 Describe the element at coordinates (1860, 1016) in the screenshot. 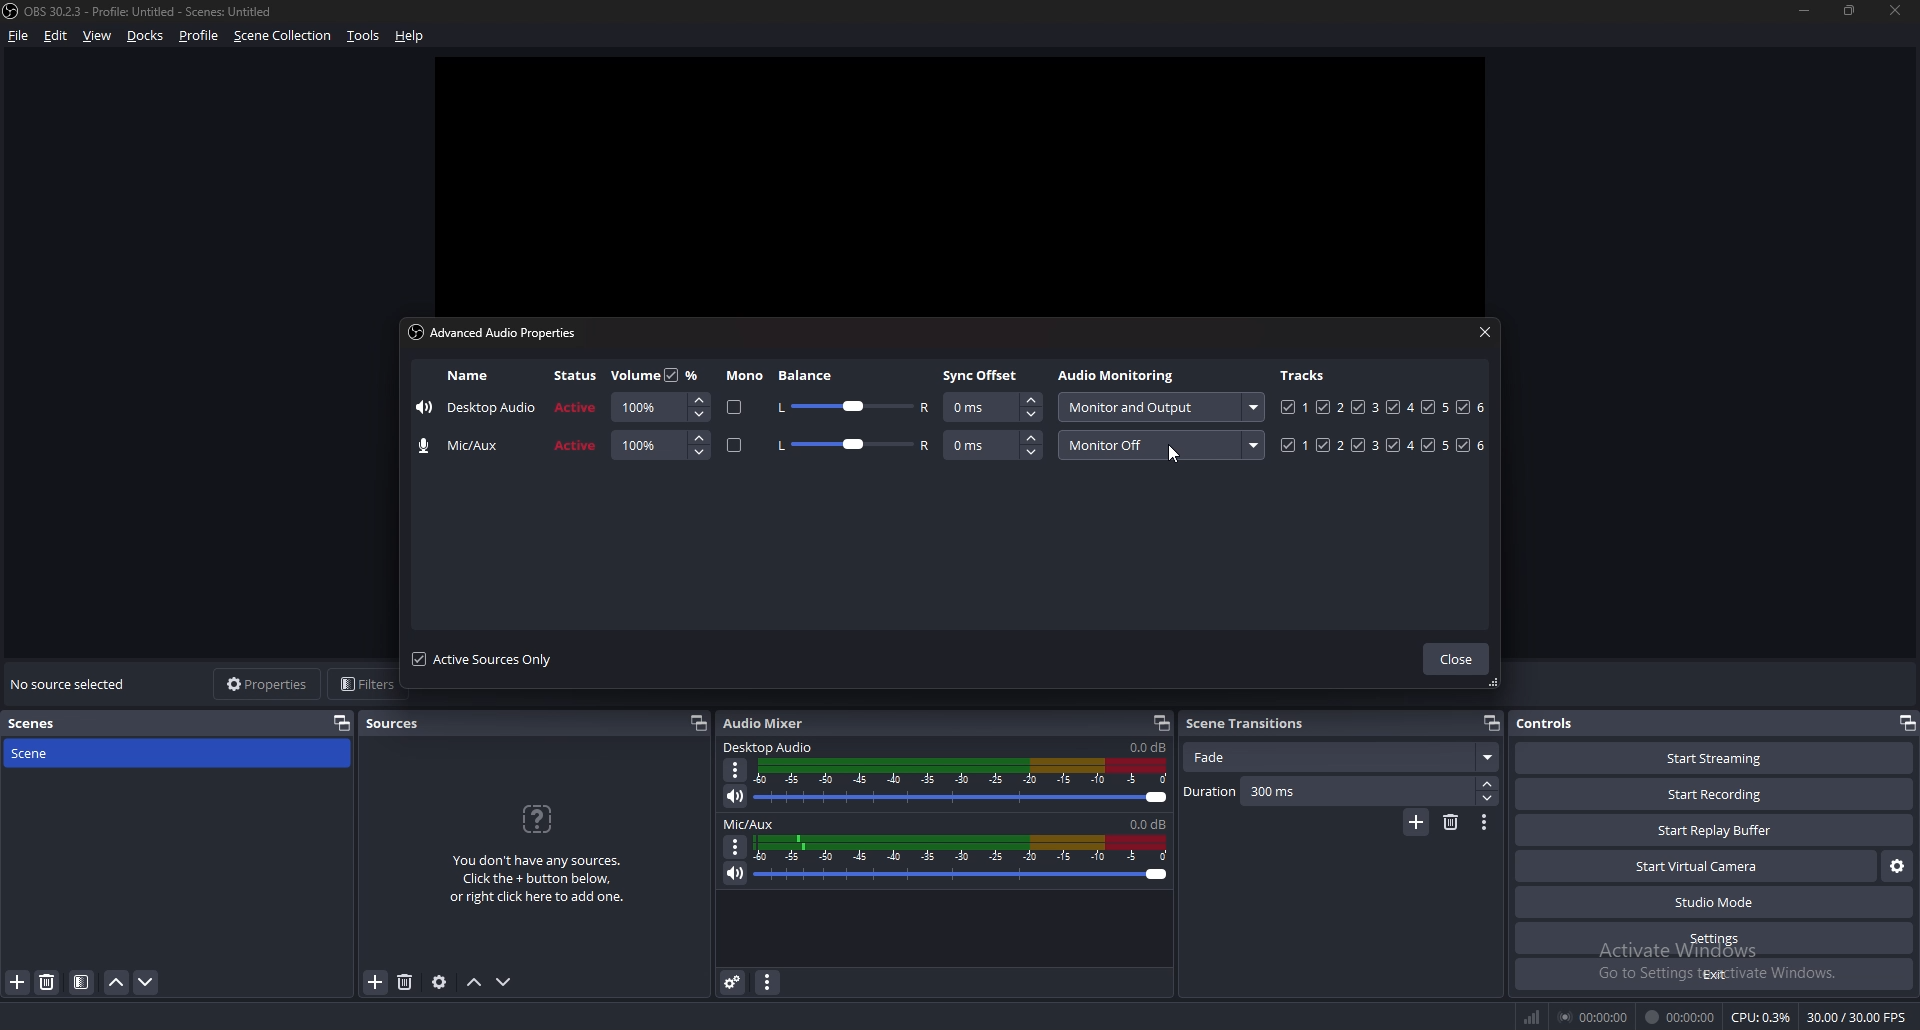

I see `30.00/ 30.00 FPS` at that location.